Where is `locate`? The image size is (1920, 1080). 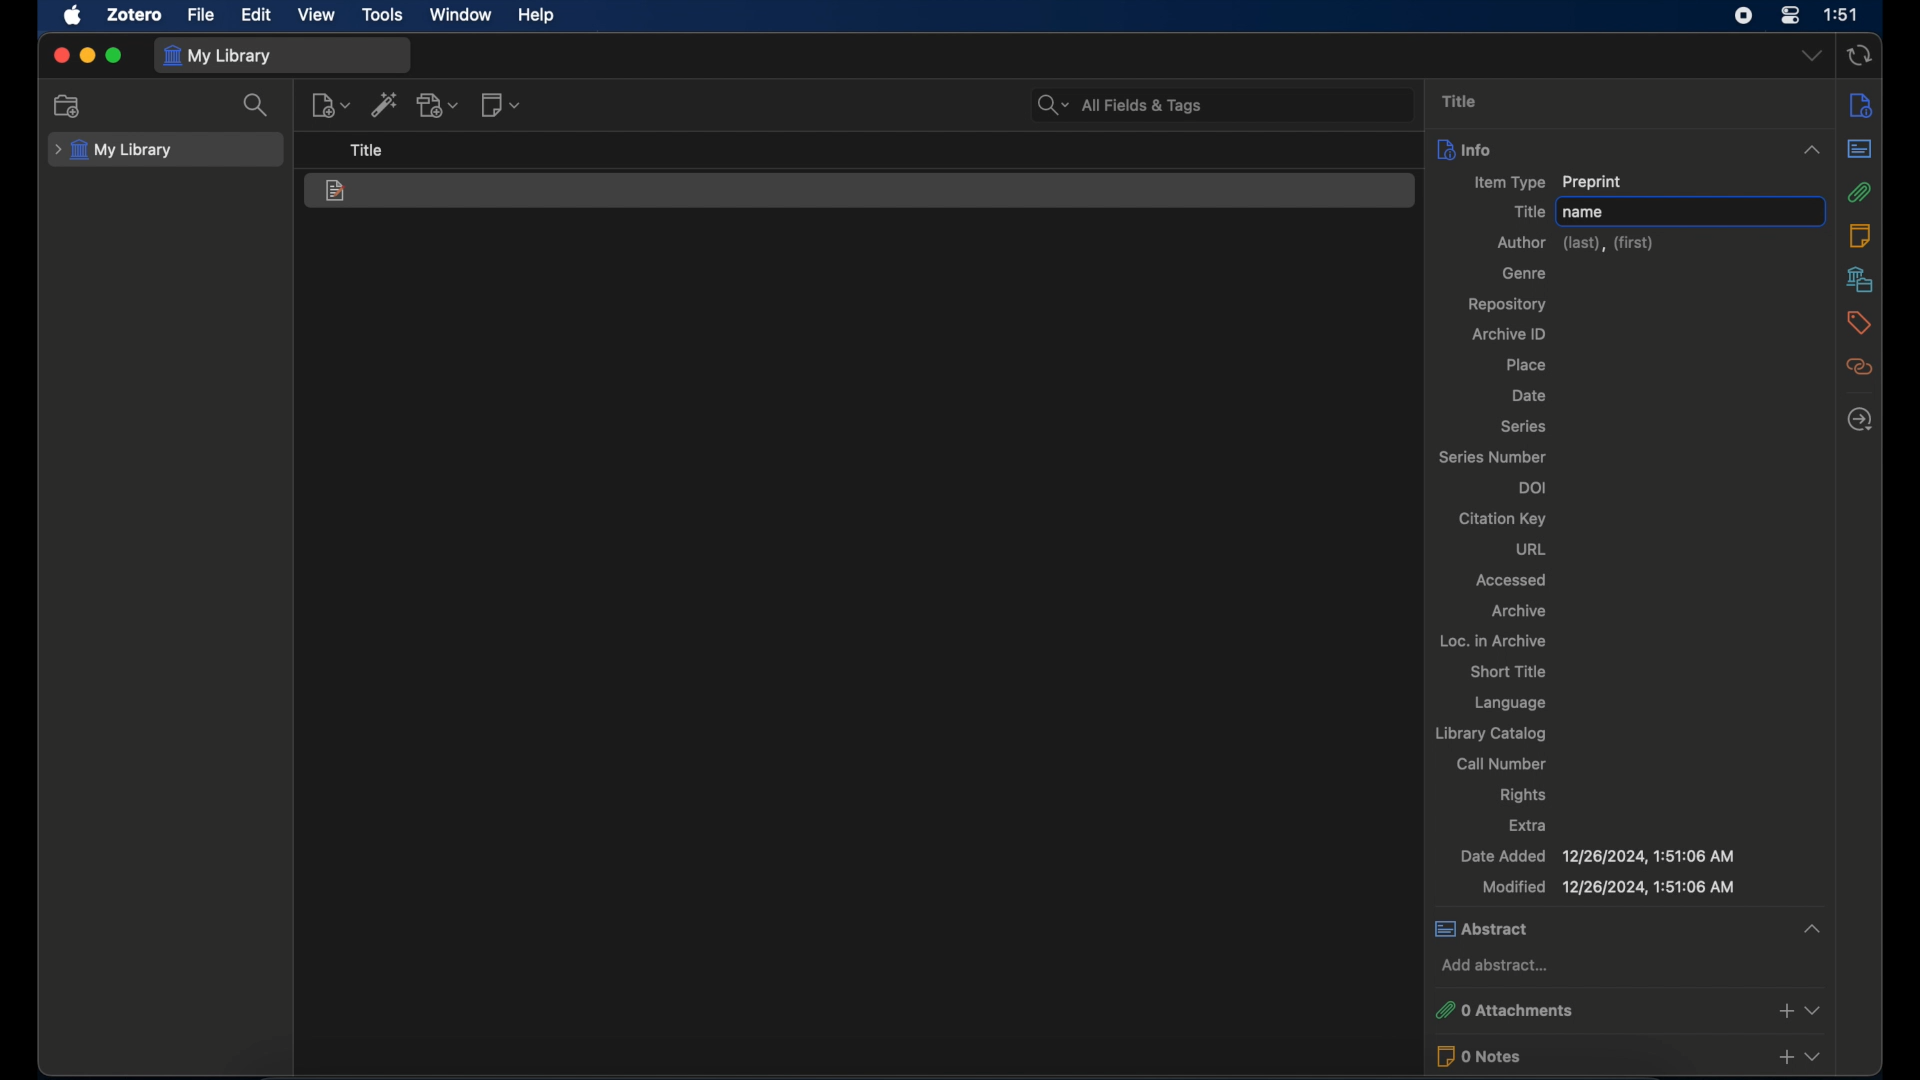
locate is located at coordinates (1860, 419).